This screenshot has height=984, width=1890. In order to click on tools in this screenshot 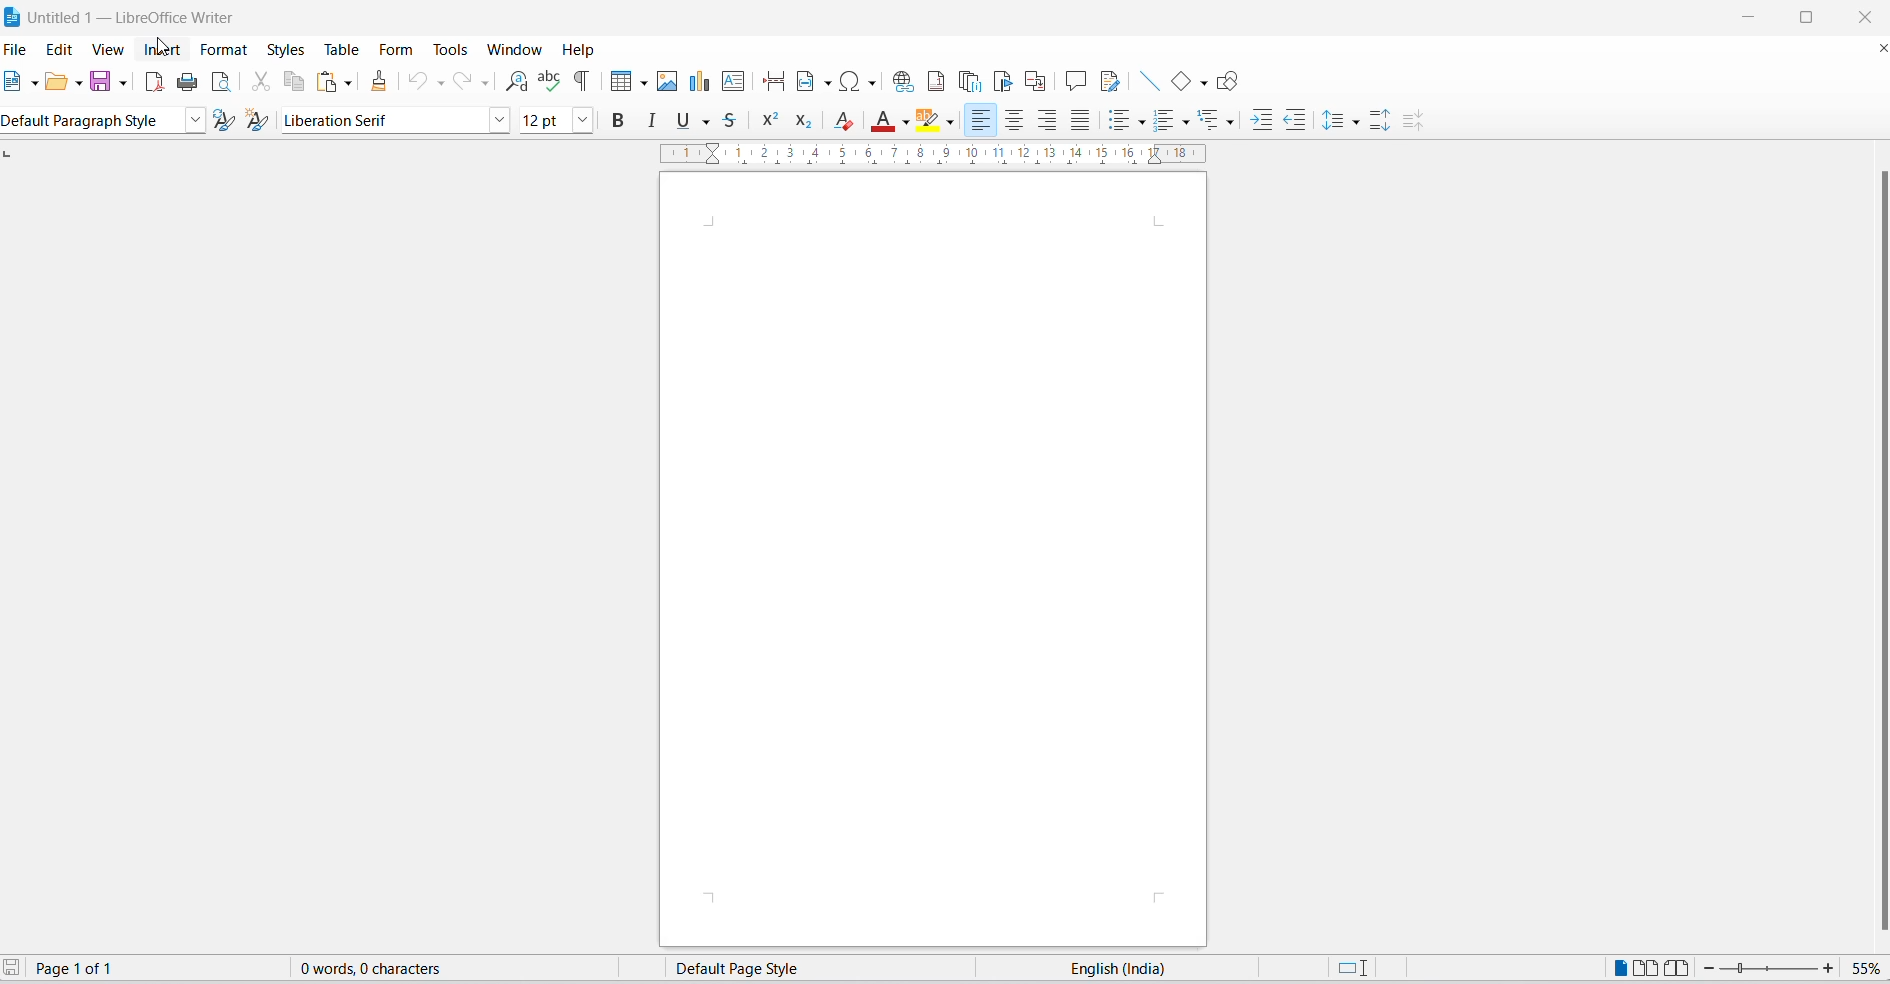, I will do `click(450, 49)`.